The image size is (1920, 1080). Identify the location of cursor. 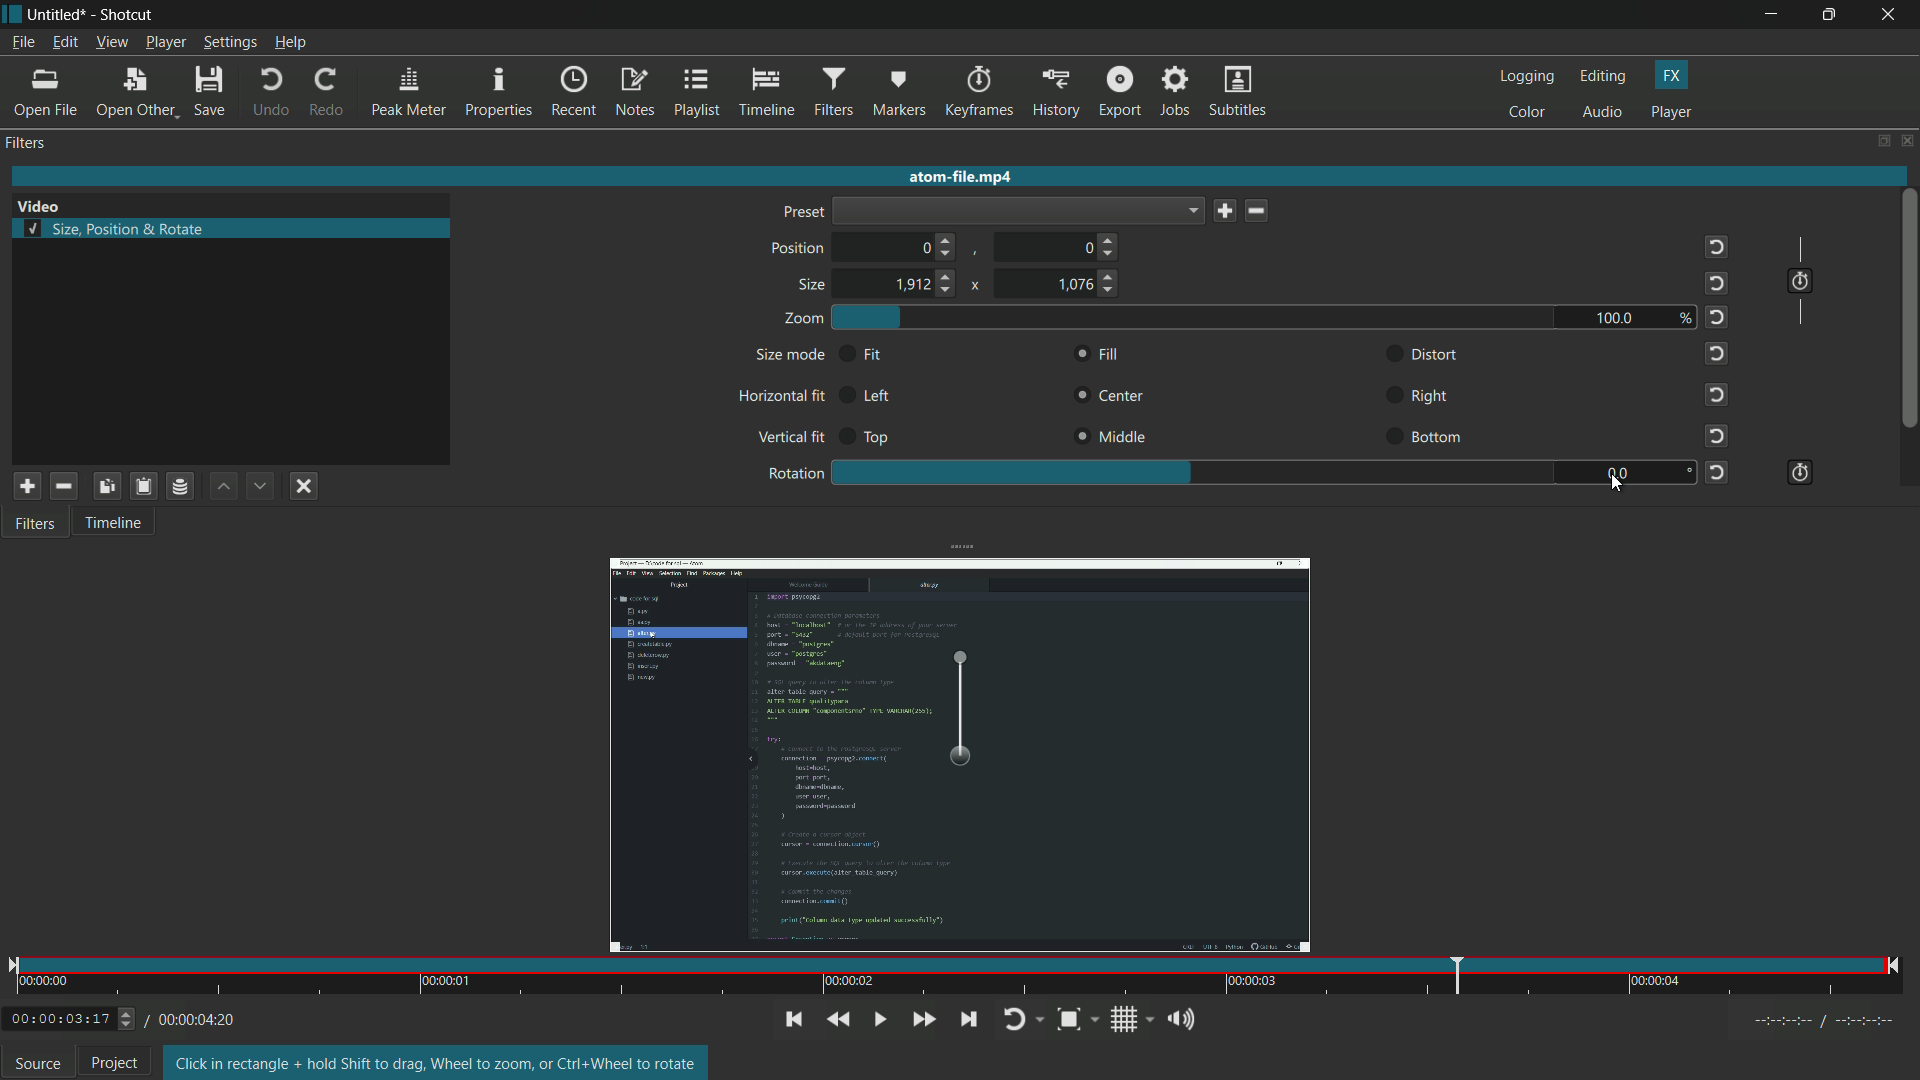
(1621, 489).